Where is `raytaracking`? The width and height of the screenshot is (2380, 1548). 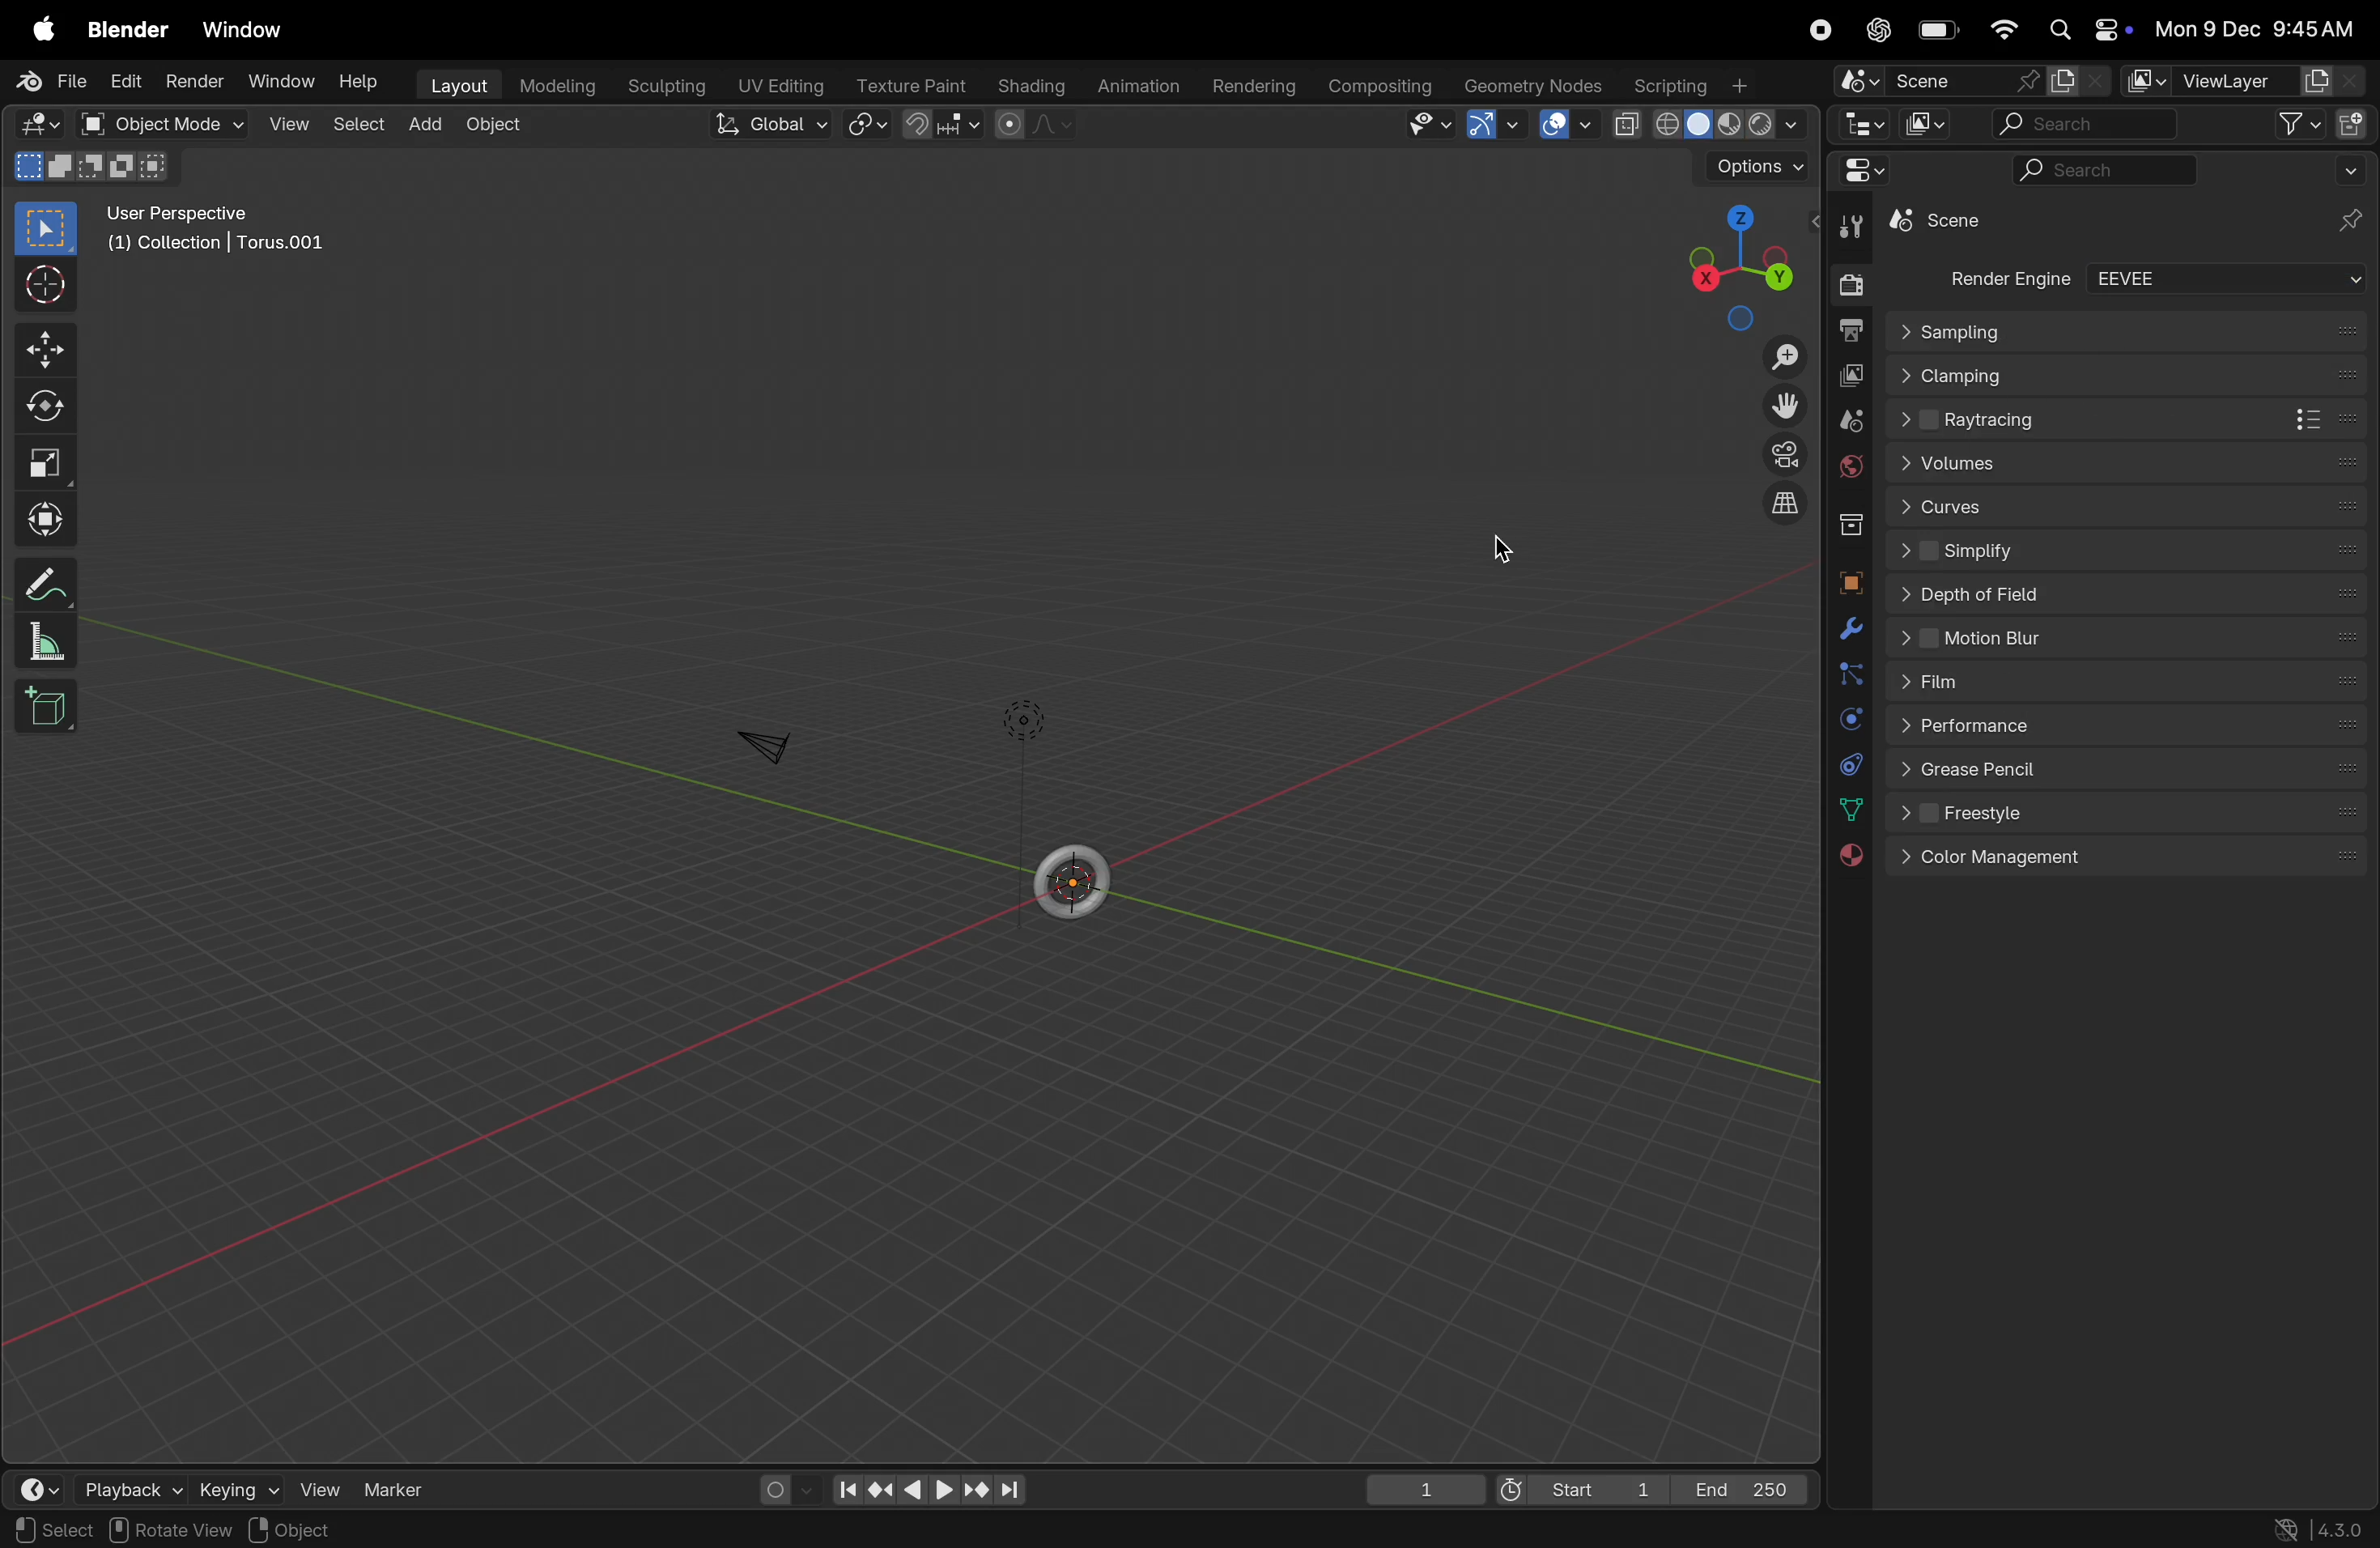 raytaracking is located at coordinates (2131, 418).